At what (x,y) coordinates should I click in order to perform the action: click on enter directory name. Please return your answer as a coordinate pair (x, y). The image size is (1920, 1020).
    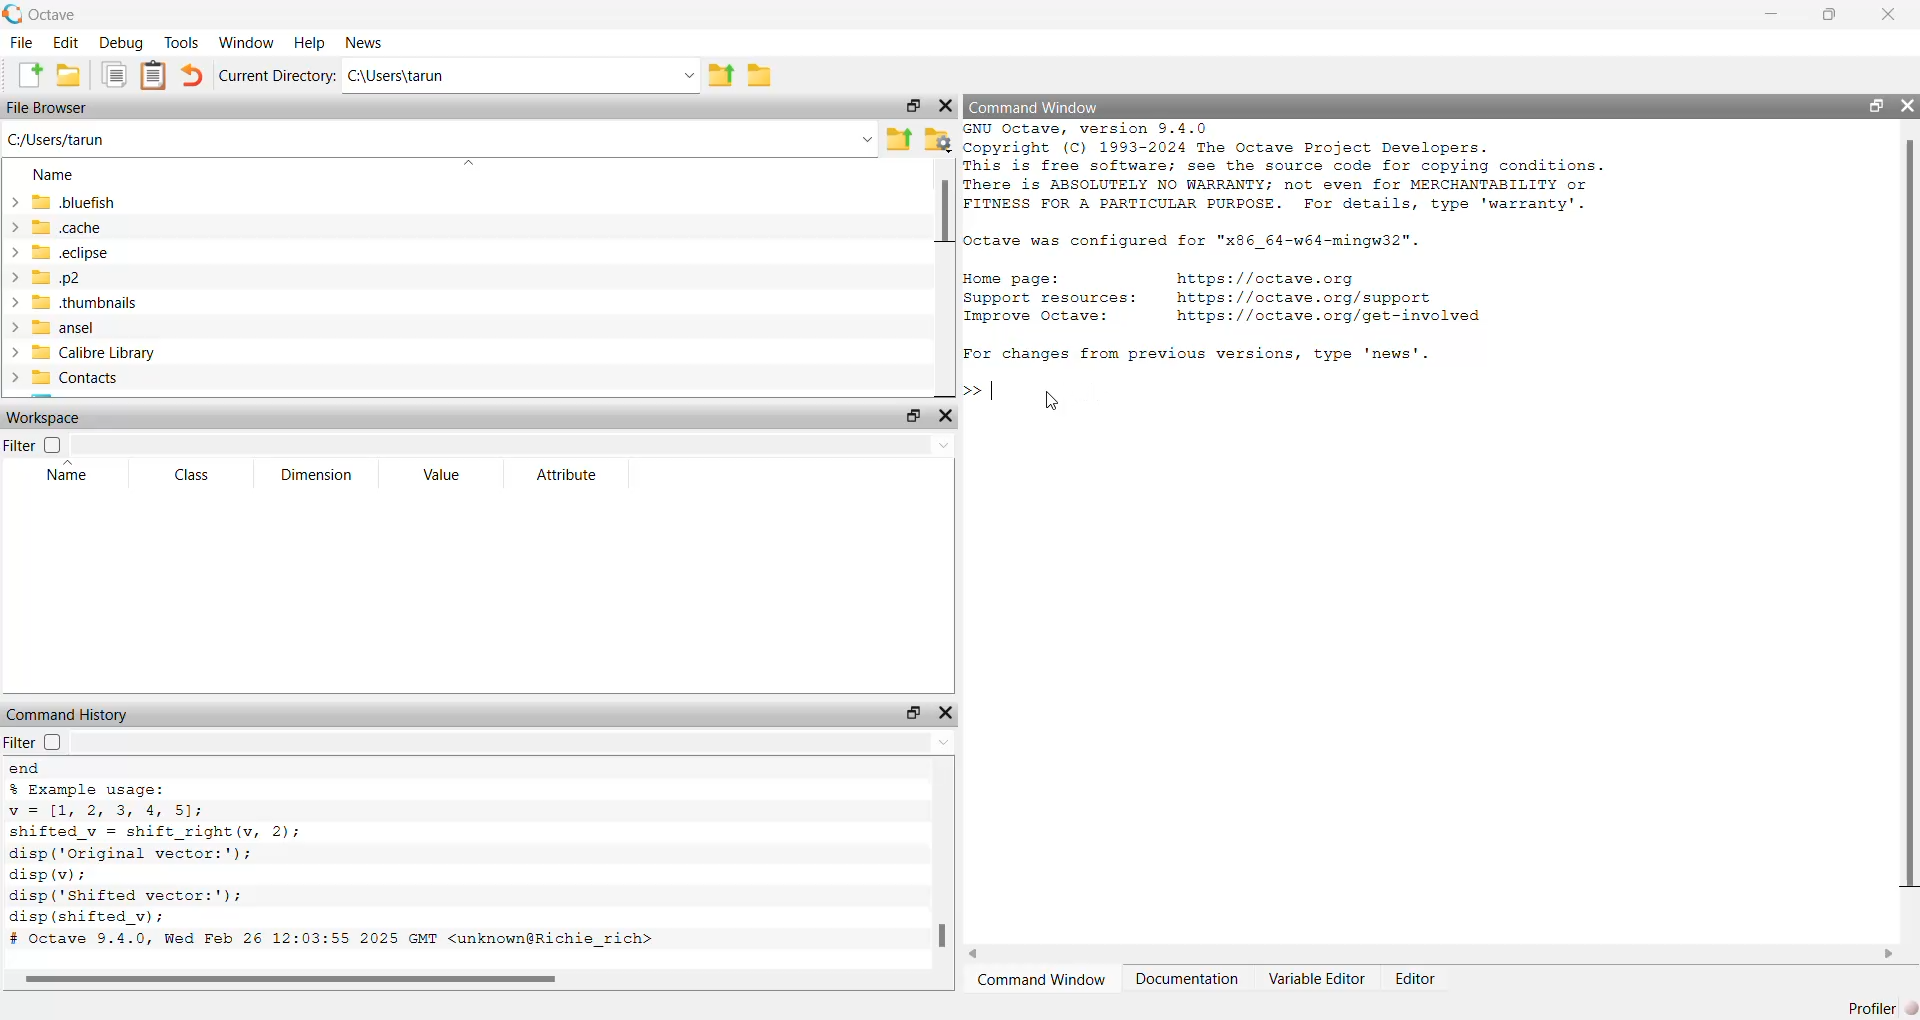
    Looking at the image, I should click on (522, 79).